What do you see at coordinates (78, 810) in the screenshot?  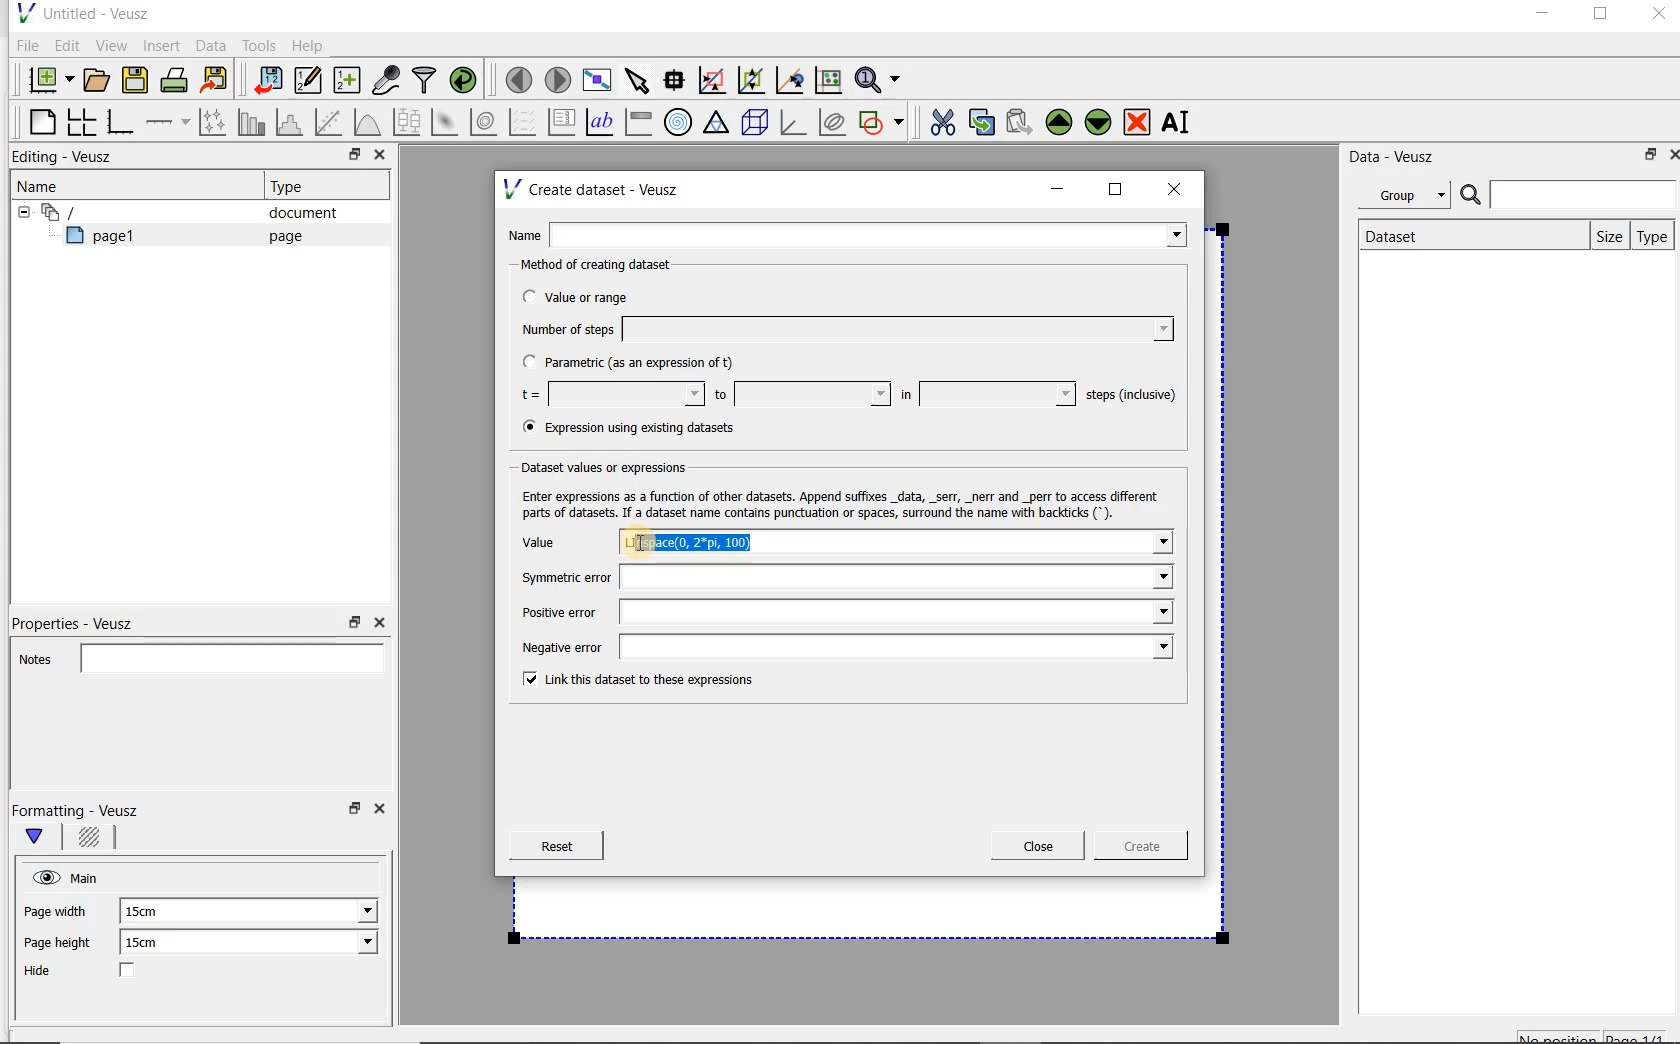 I see `Formatting - Veusz` at bounding box center [78, 810].